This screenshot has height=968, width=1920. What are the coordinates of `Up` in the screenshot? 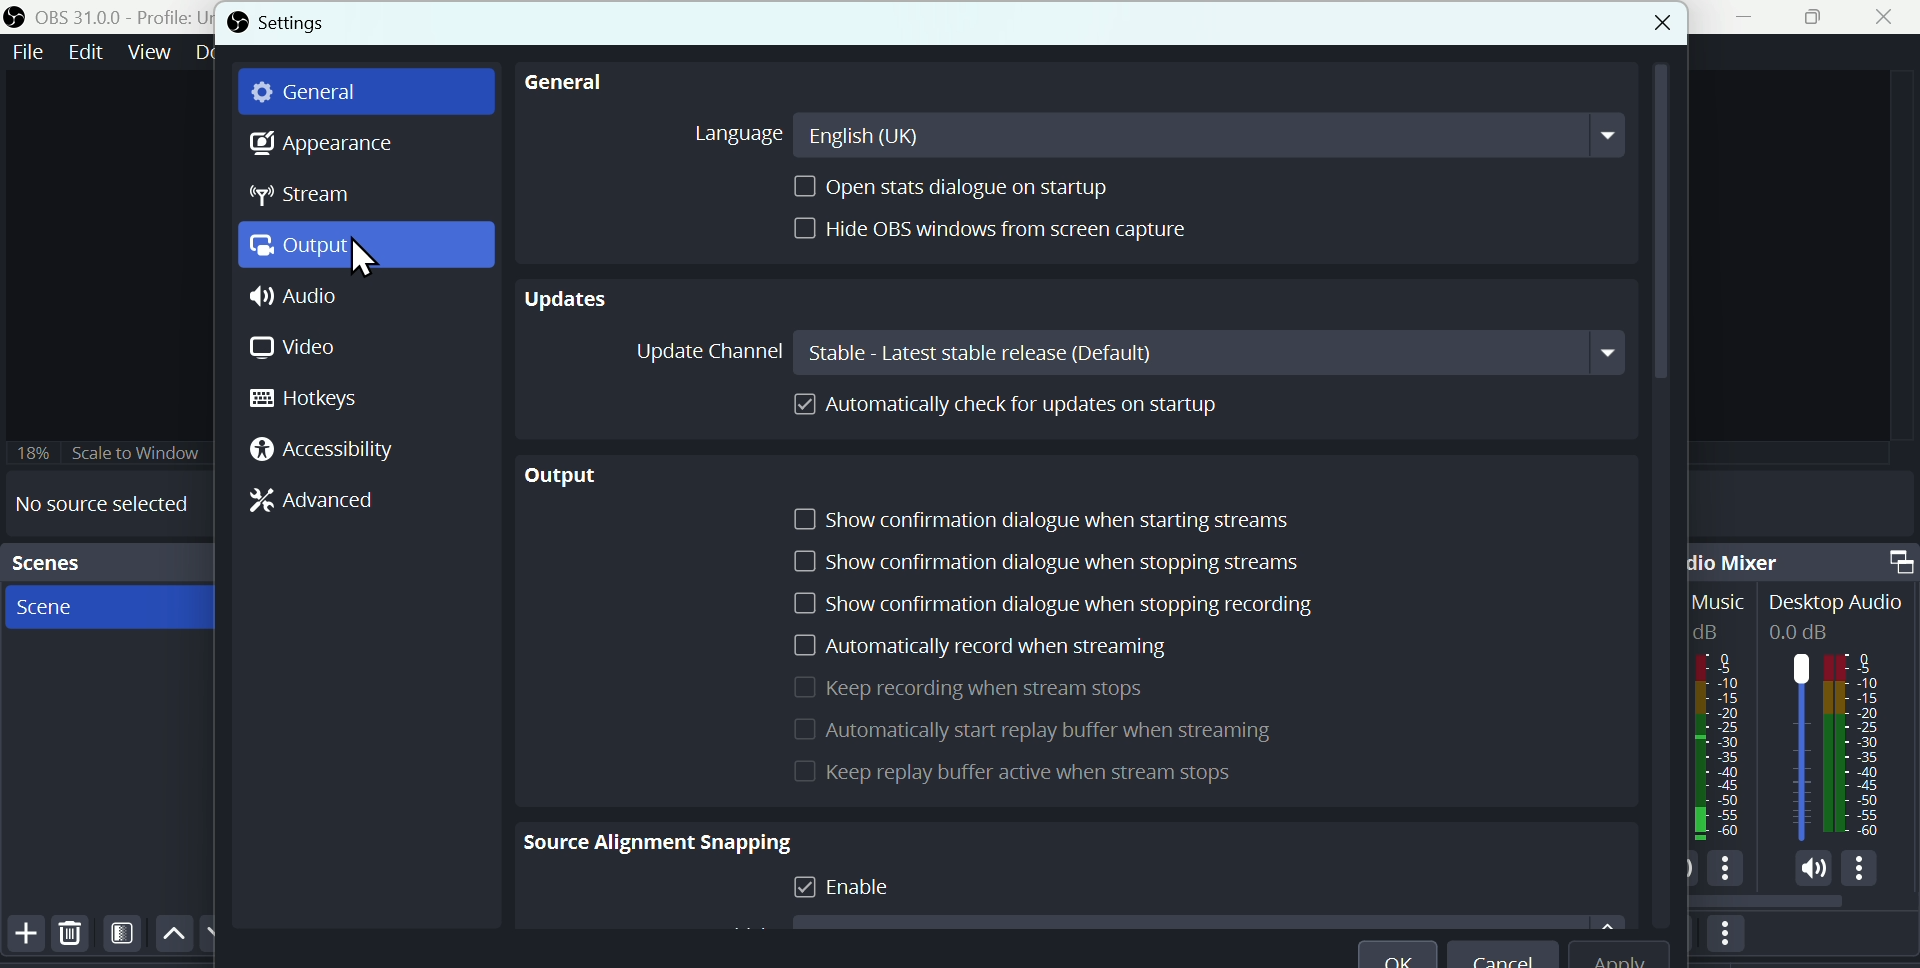 It's located at (177, 939).